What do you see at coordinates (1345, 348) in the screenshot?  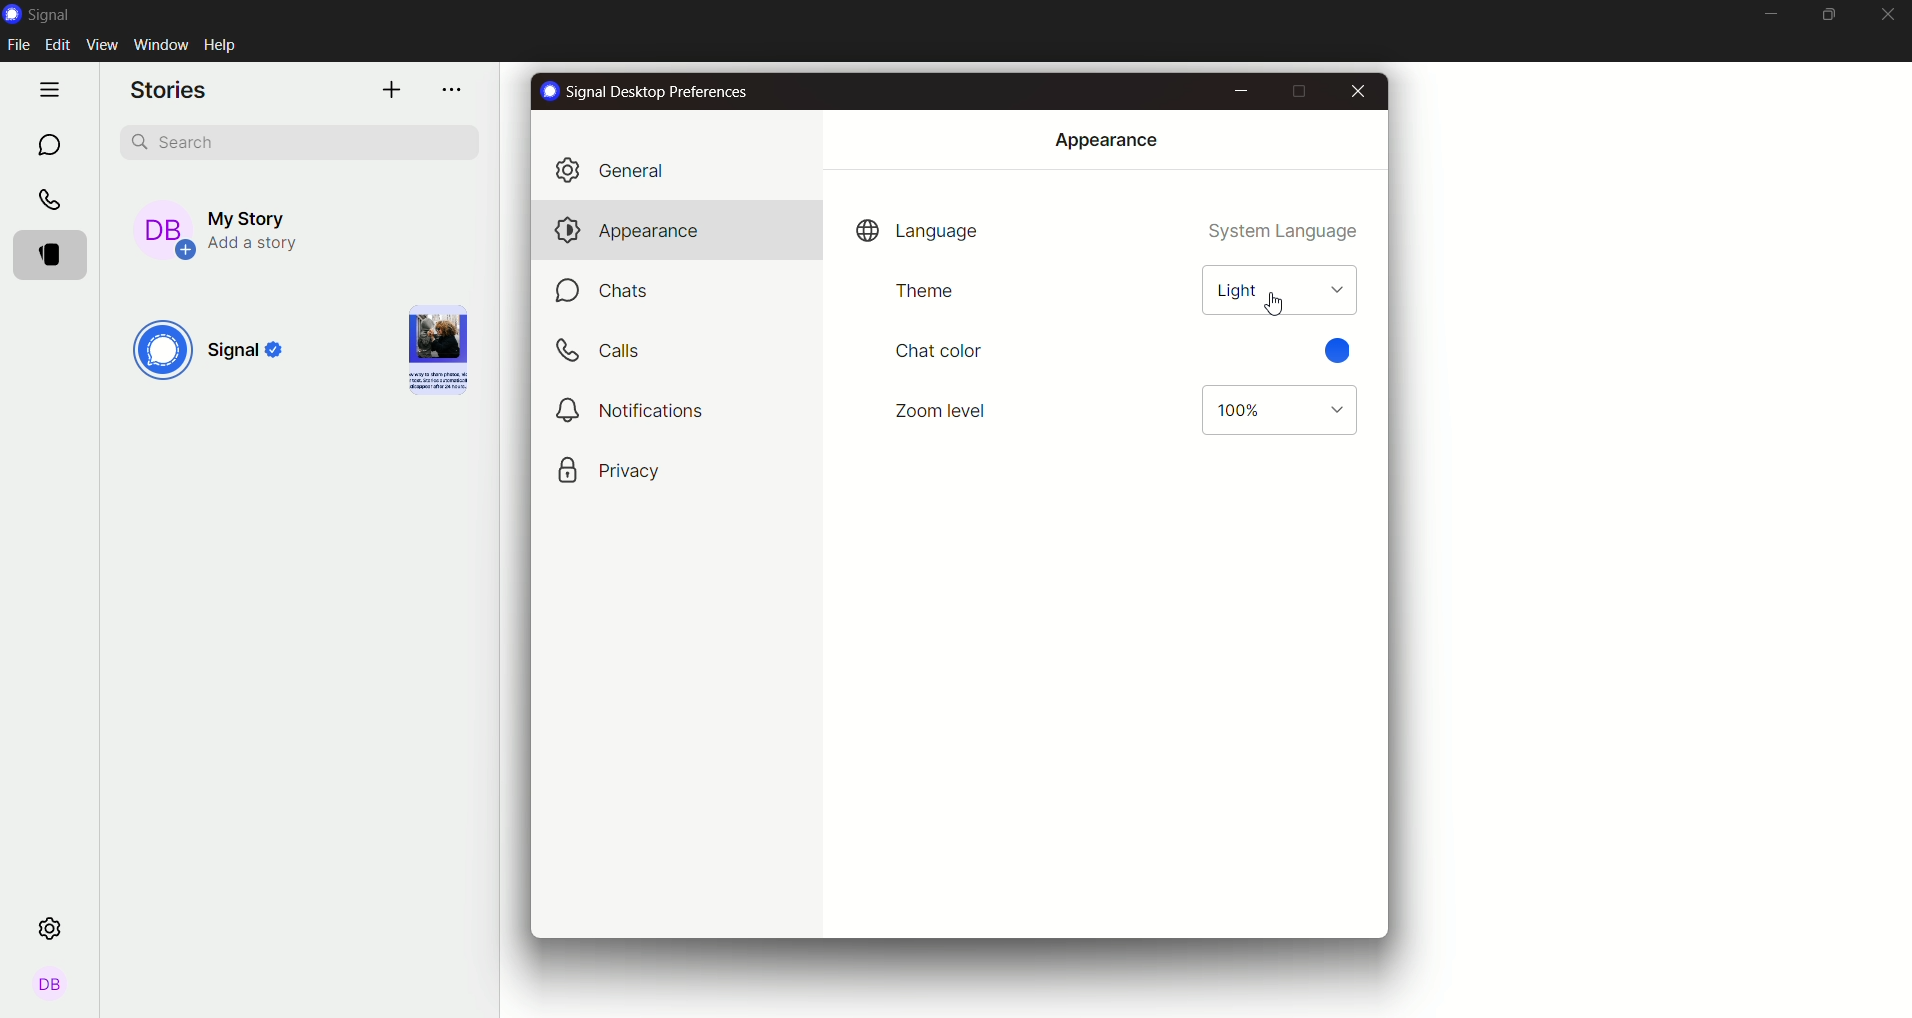 I see `chat color picker options` at bounding box center [1345, 348].